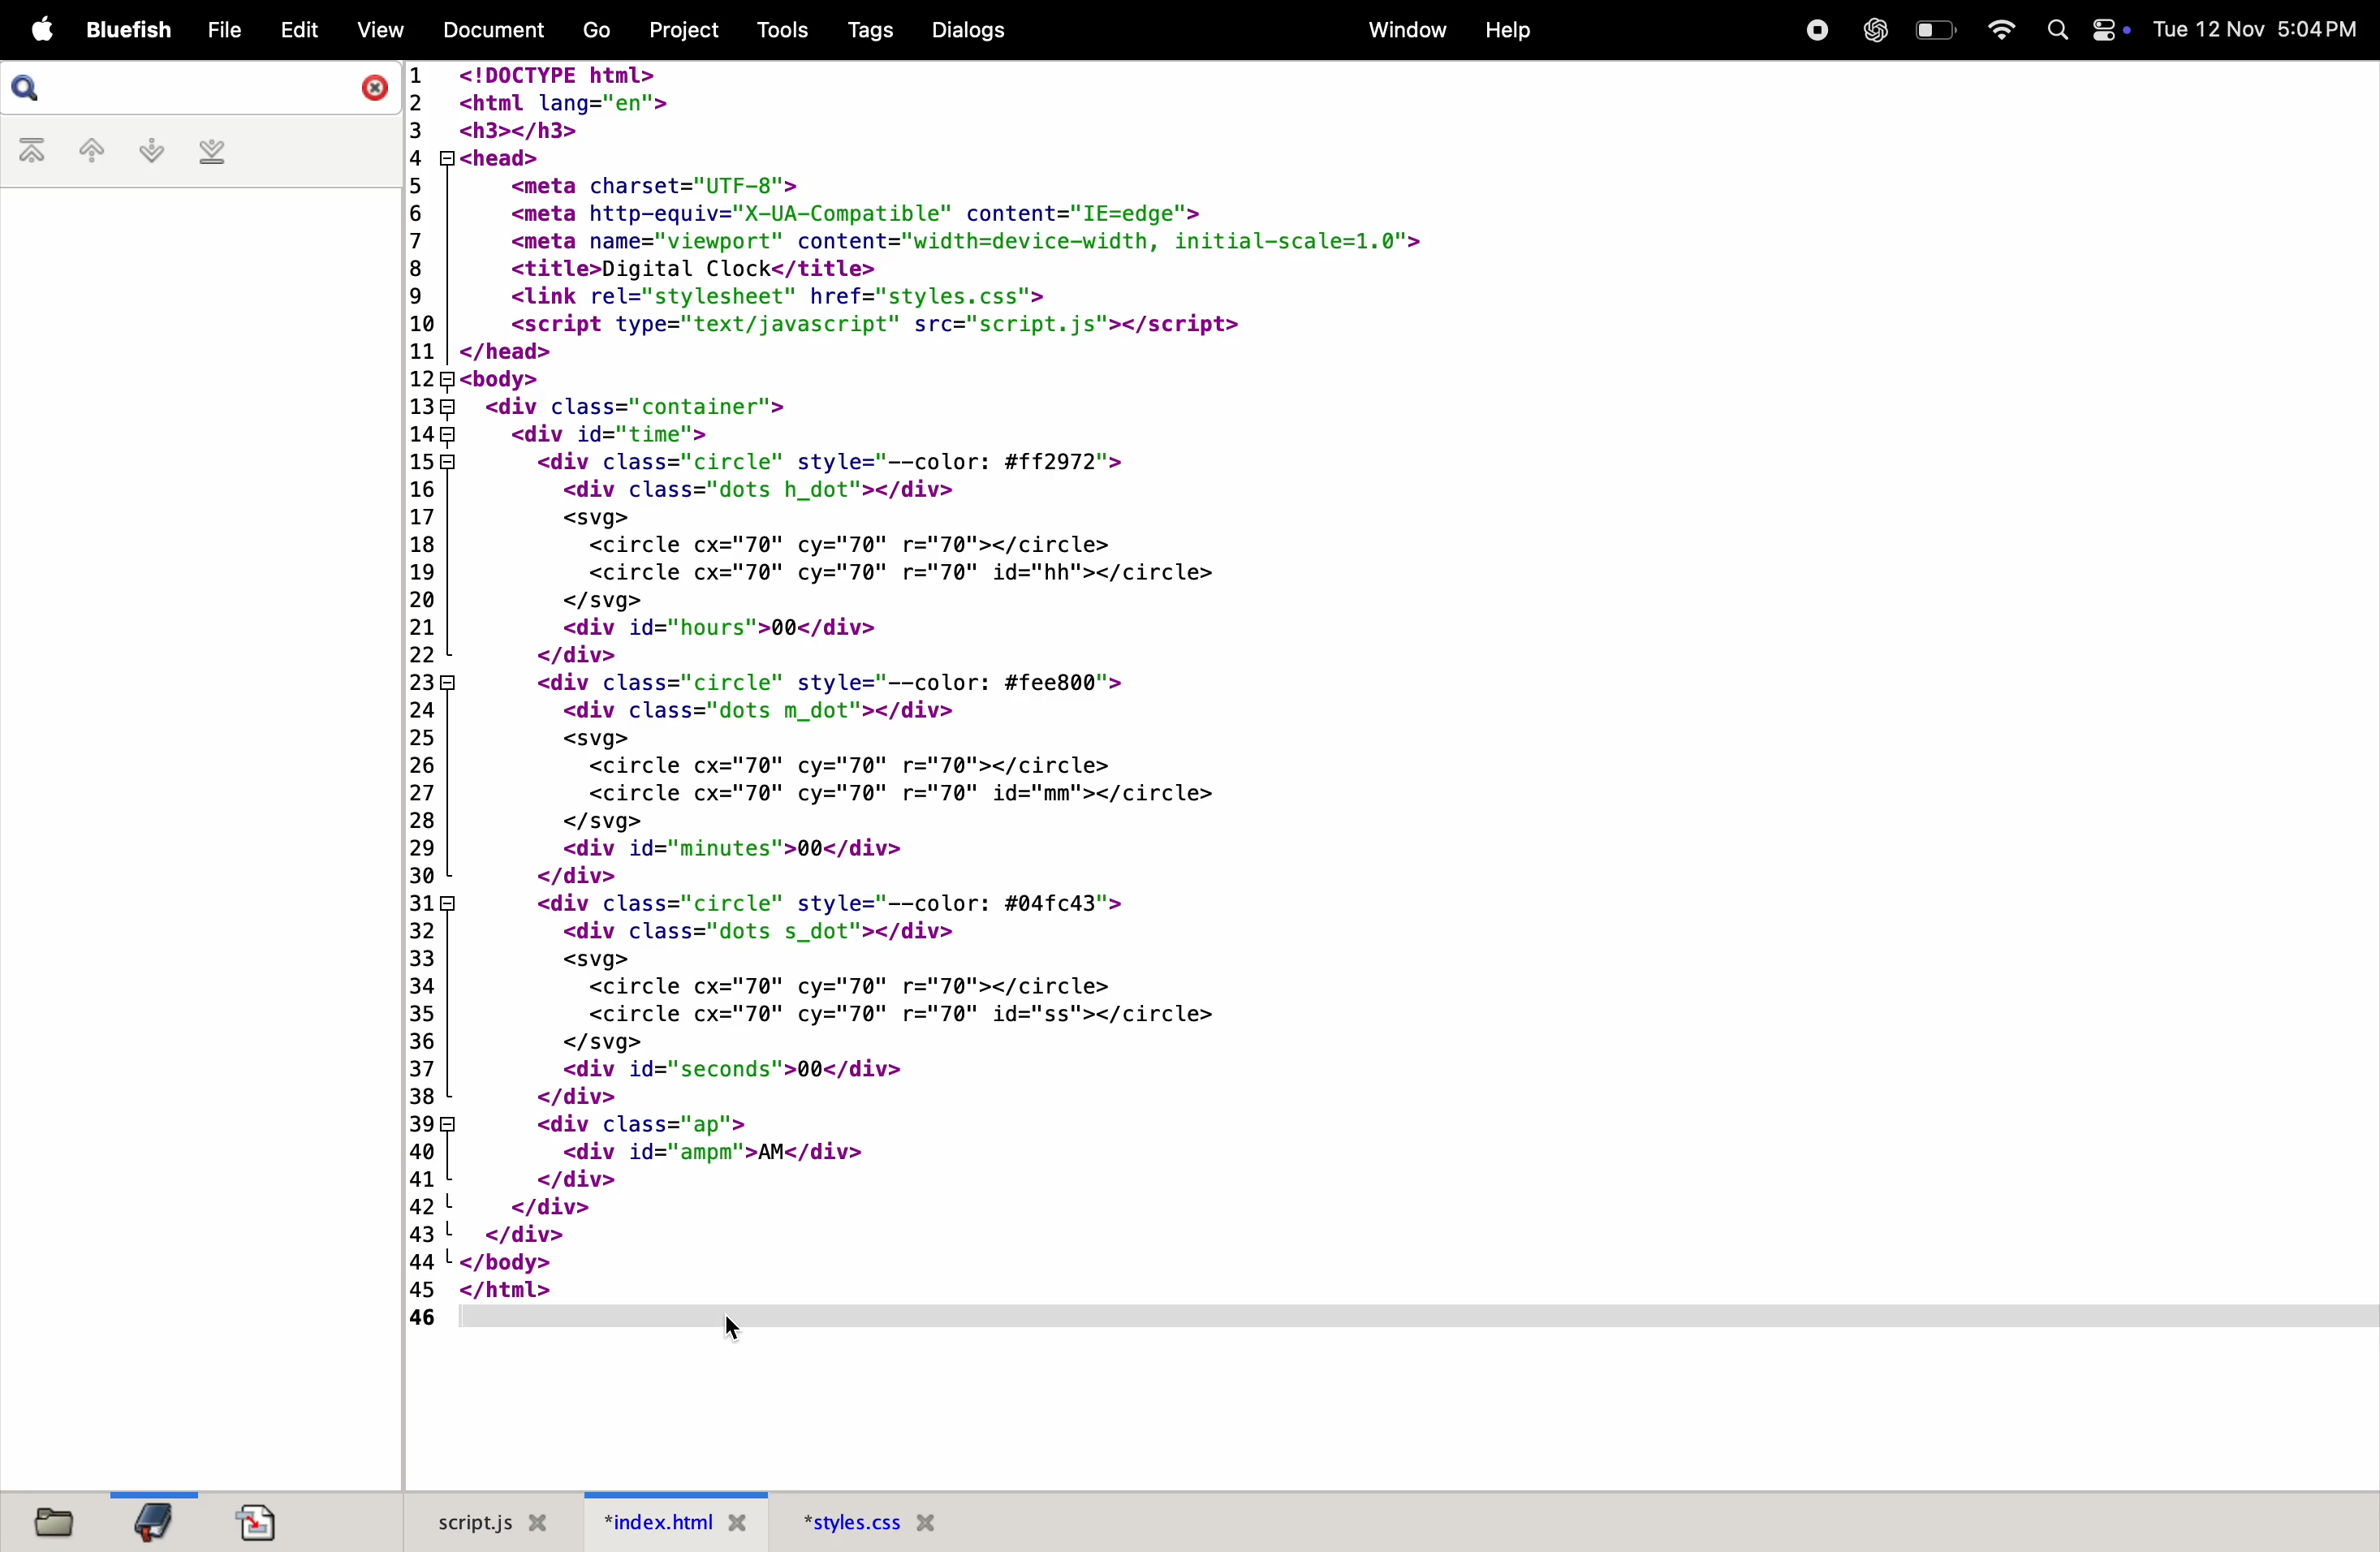  I want to click on record, so click(1812, 30).